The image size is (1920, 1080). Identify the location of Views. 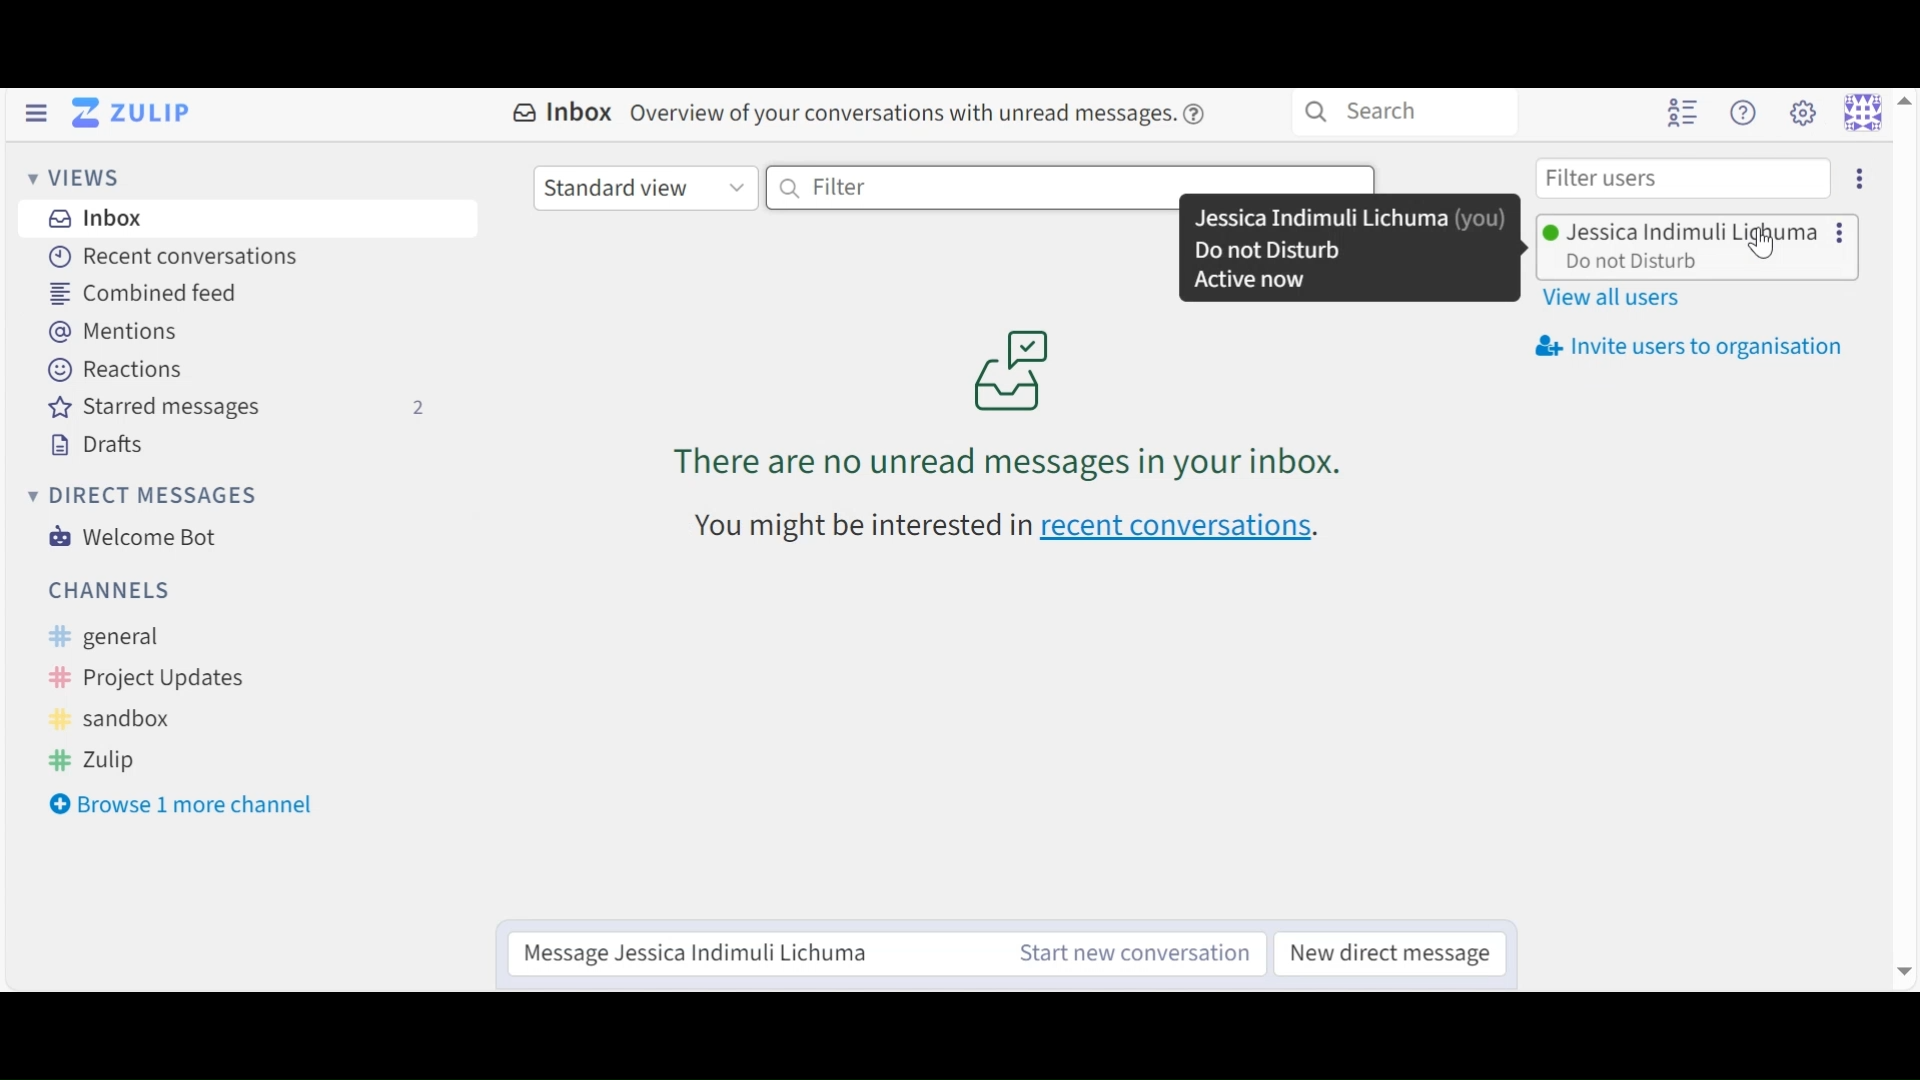
(76, 180).